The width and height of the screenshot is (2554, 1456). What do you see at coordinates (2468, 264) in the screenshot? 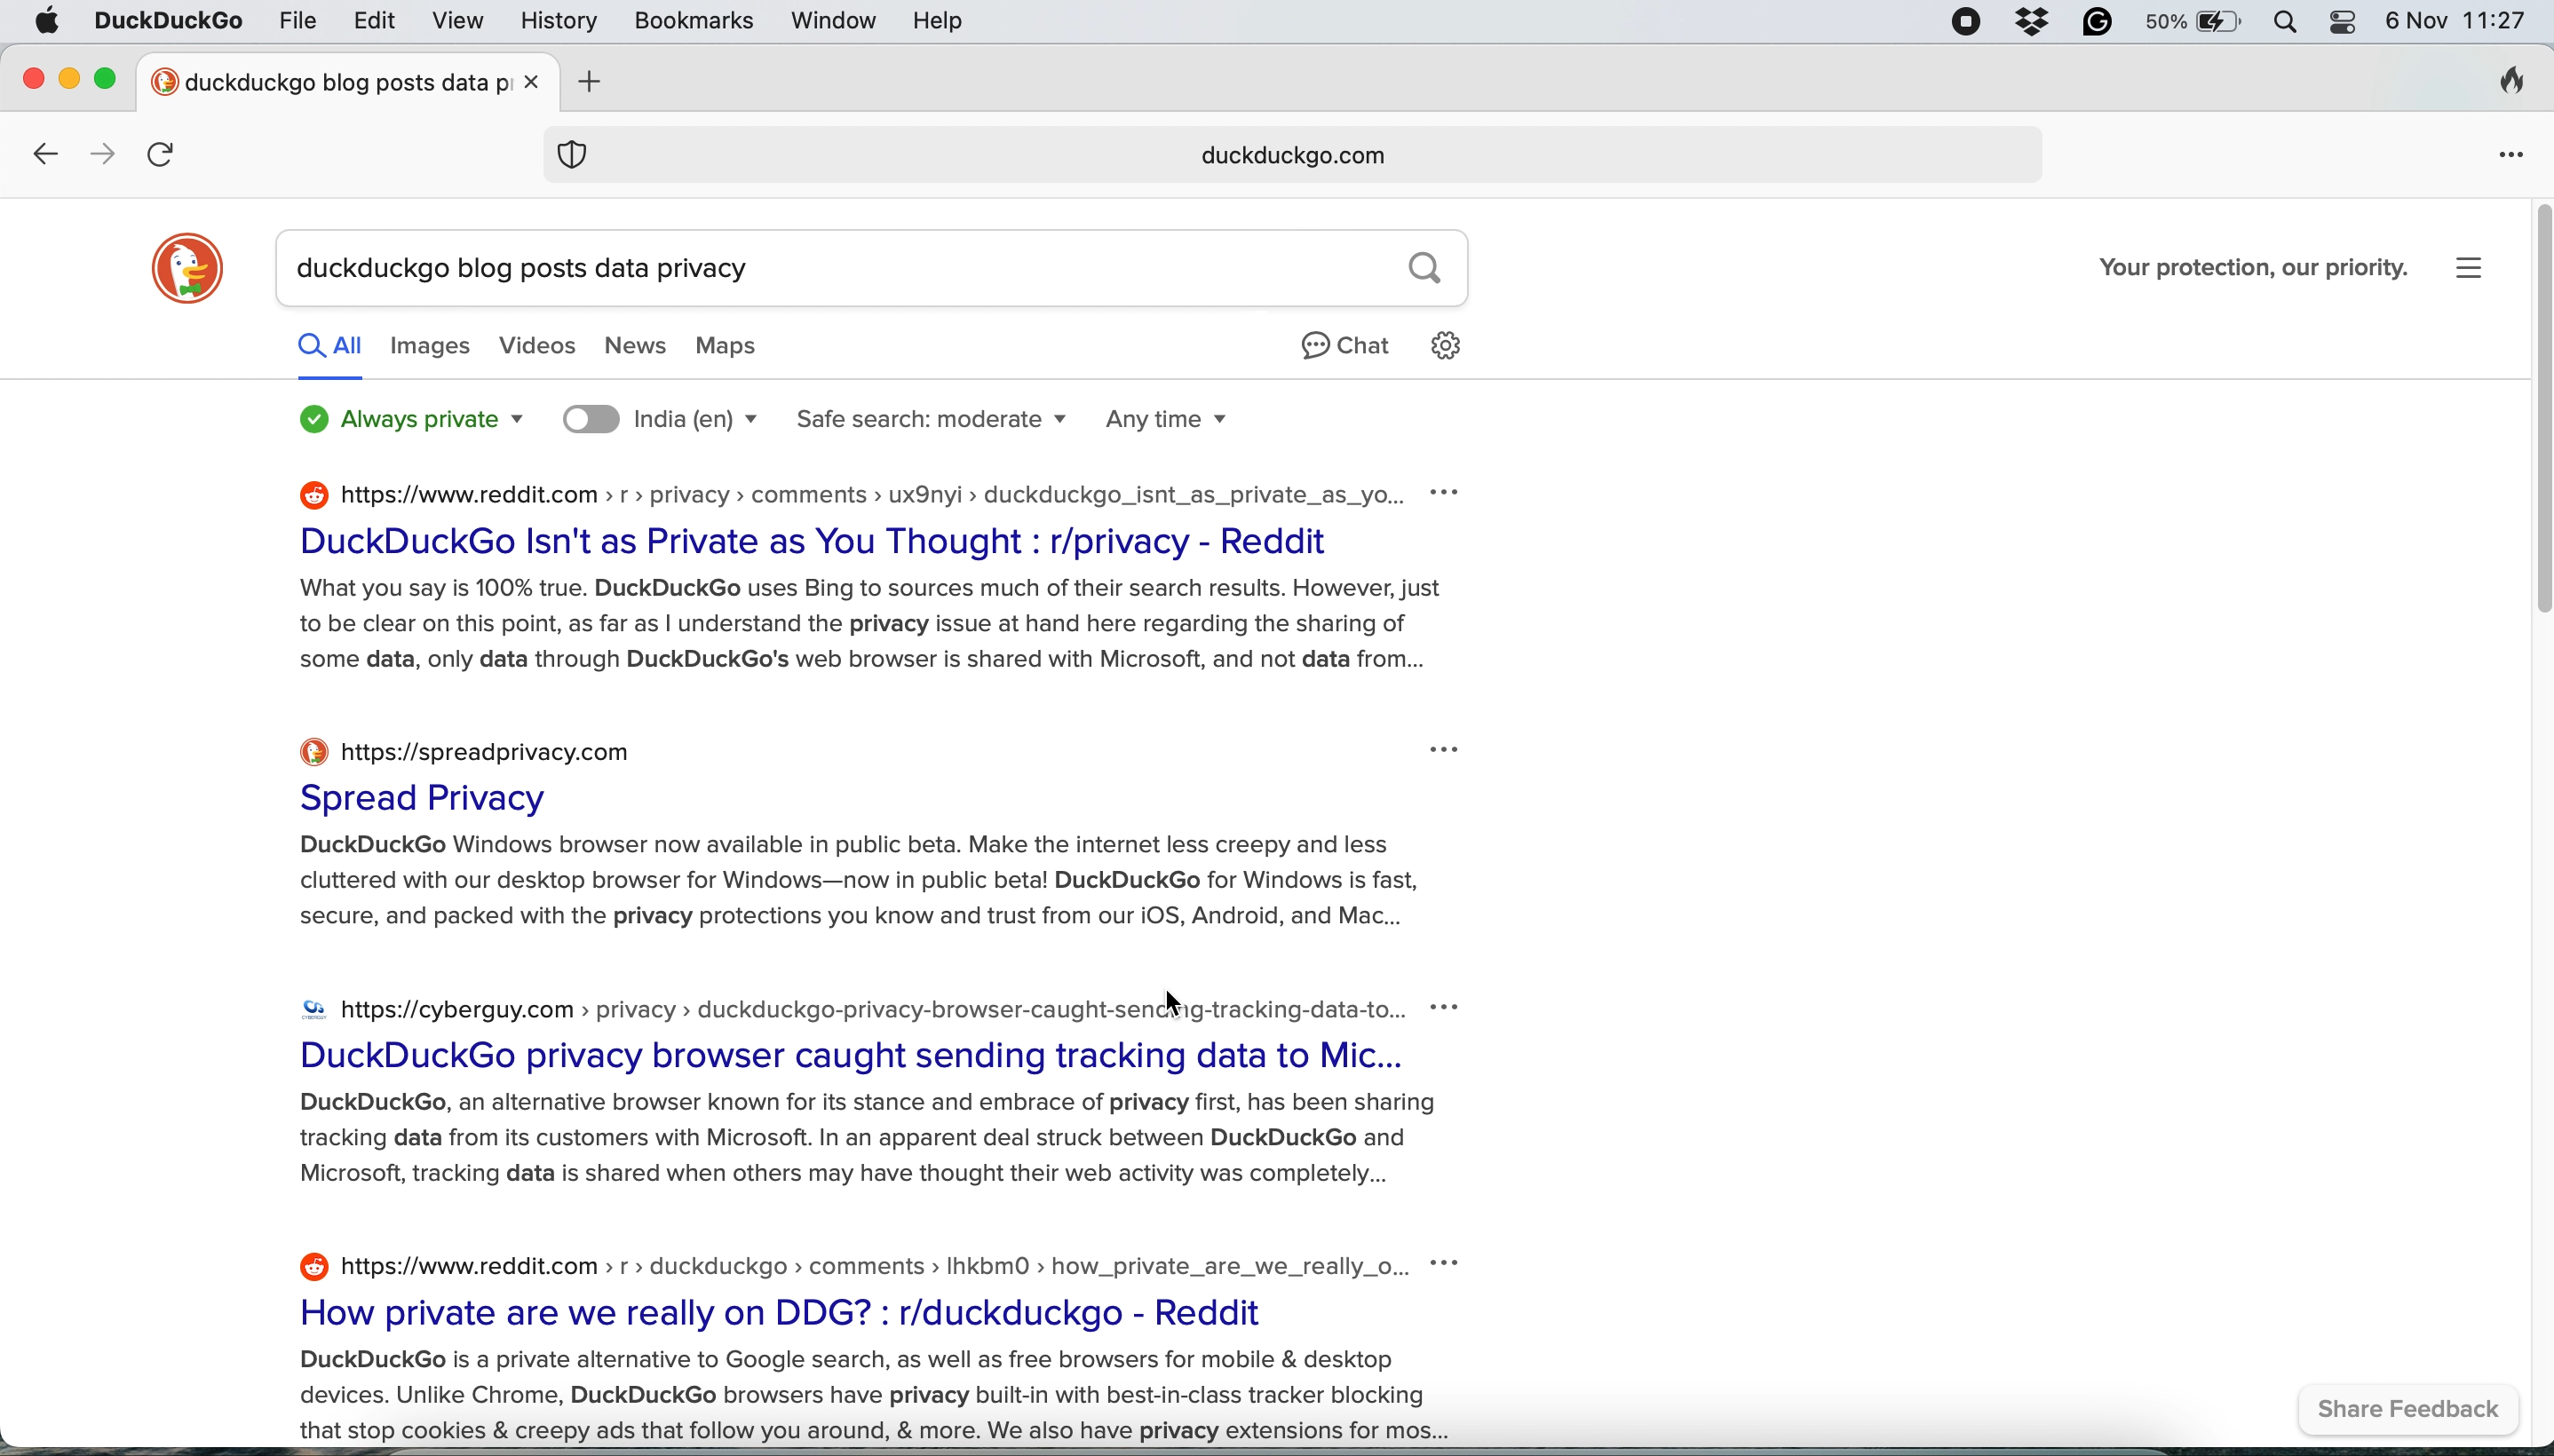
I see `settings` at bounding box center [2468, 264].